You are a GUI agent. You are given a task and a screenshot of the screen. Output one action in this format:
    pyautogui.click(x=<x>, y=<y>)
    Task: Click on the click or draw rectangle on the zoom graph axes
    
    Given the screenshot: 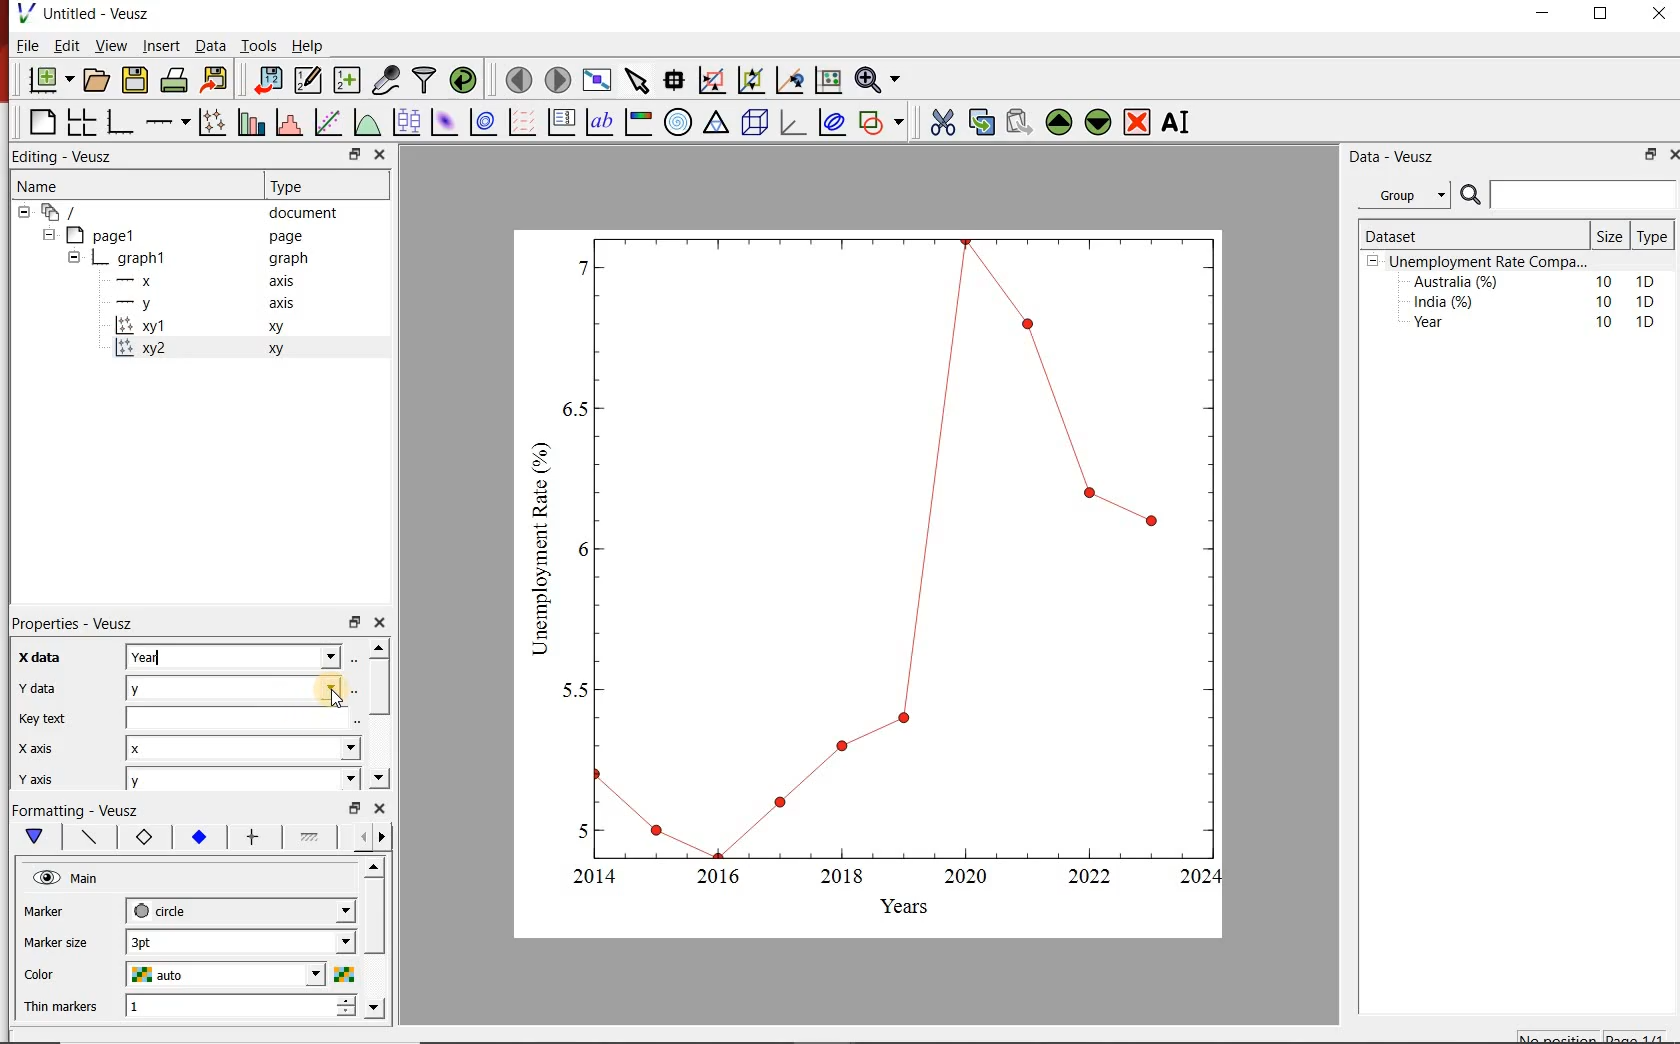 What is the action you would take?
    pyautogui.click(x=713, y=81)
    